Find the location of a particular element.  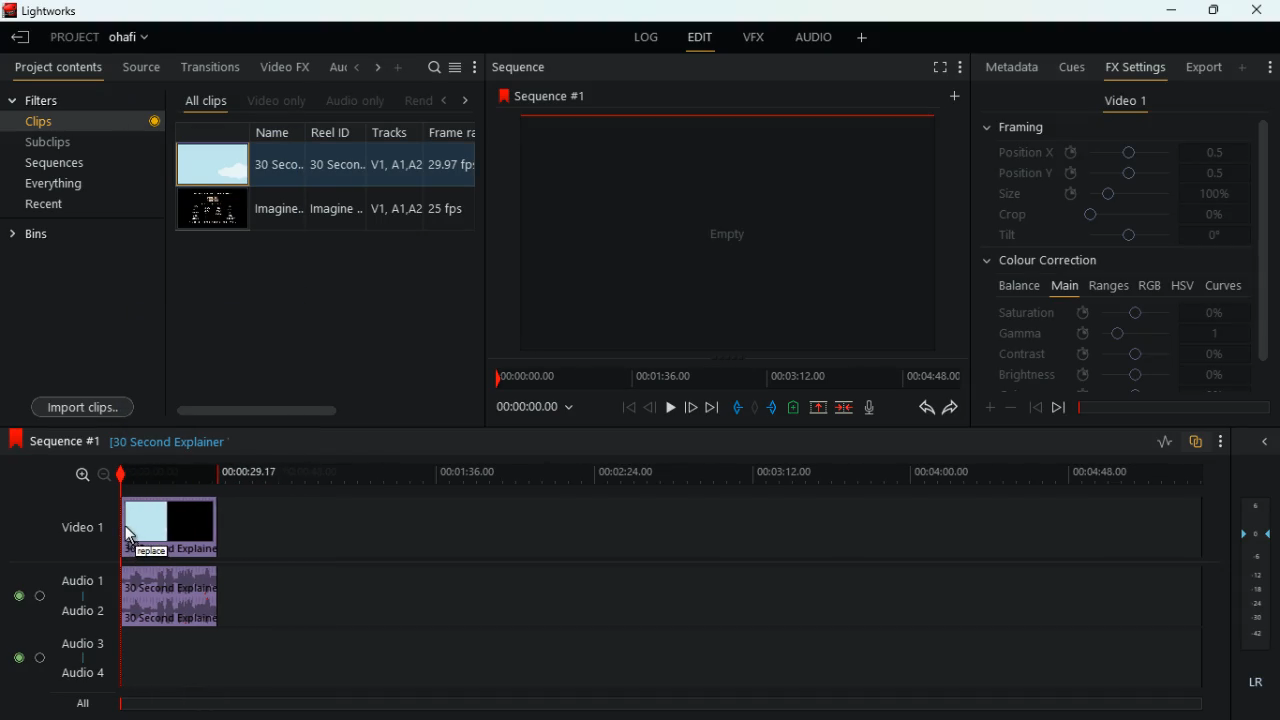

audio 1 is located at coordinates (81, 579).